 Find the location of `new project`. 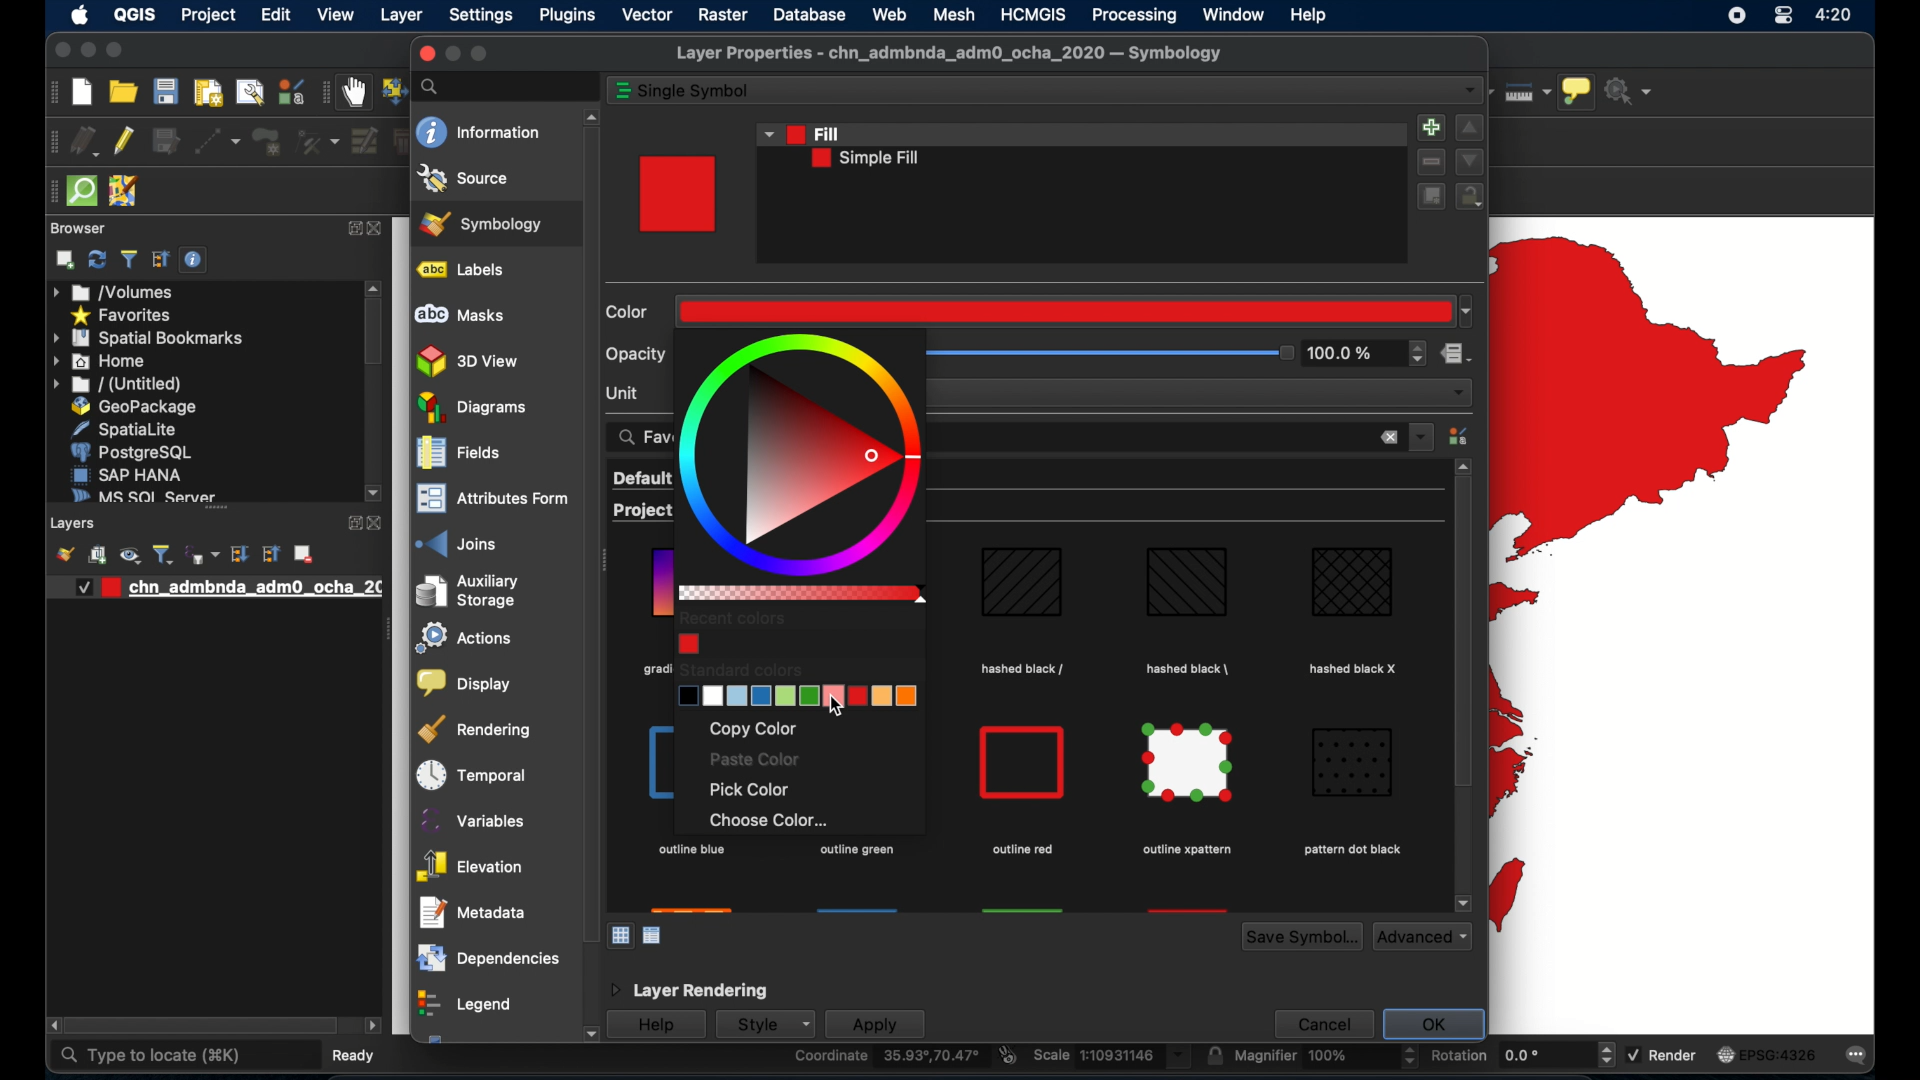

new project is located at coordinates (83, 92).